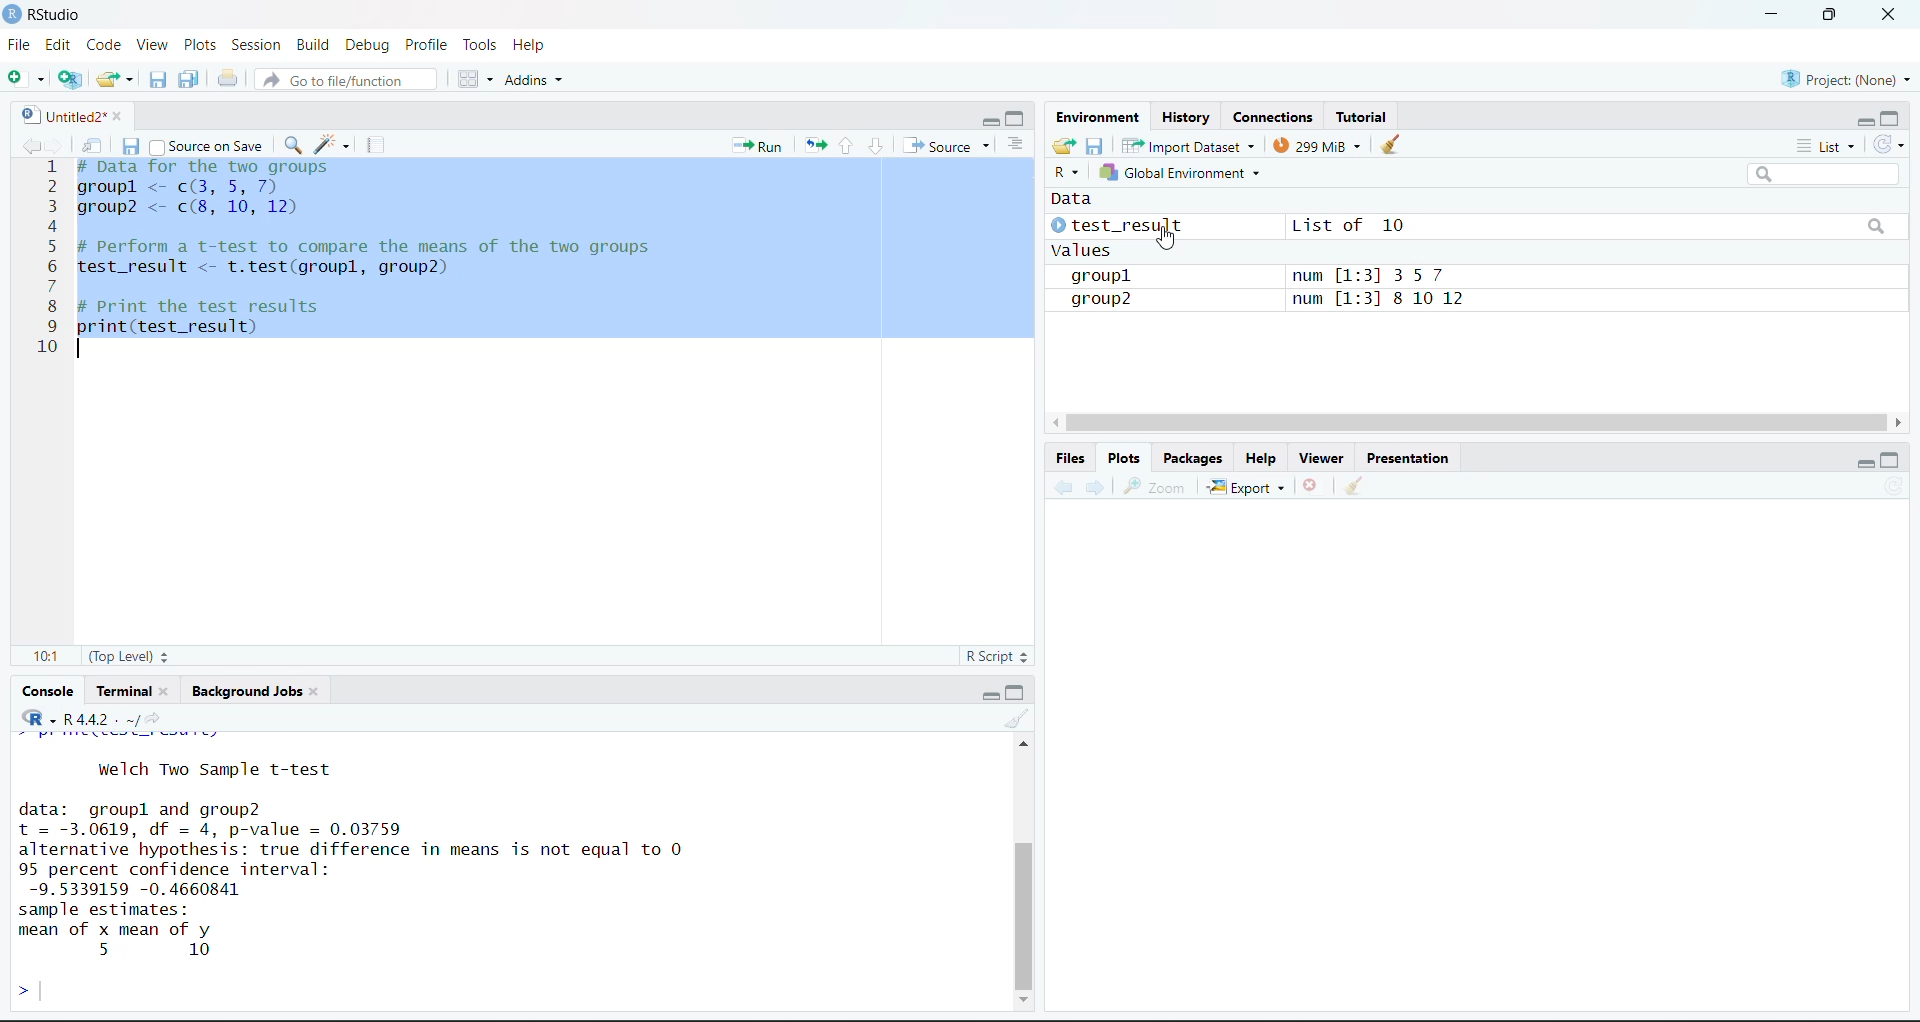 Image resolution: width=1920 pixels, height=1022 pixels. What do you see at coordinates (1106, 301) in the screenshot?
I see `group2` at bounding box center [1106, 301].